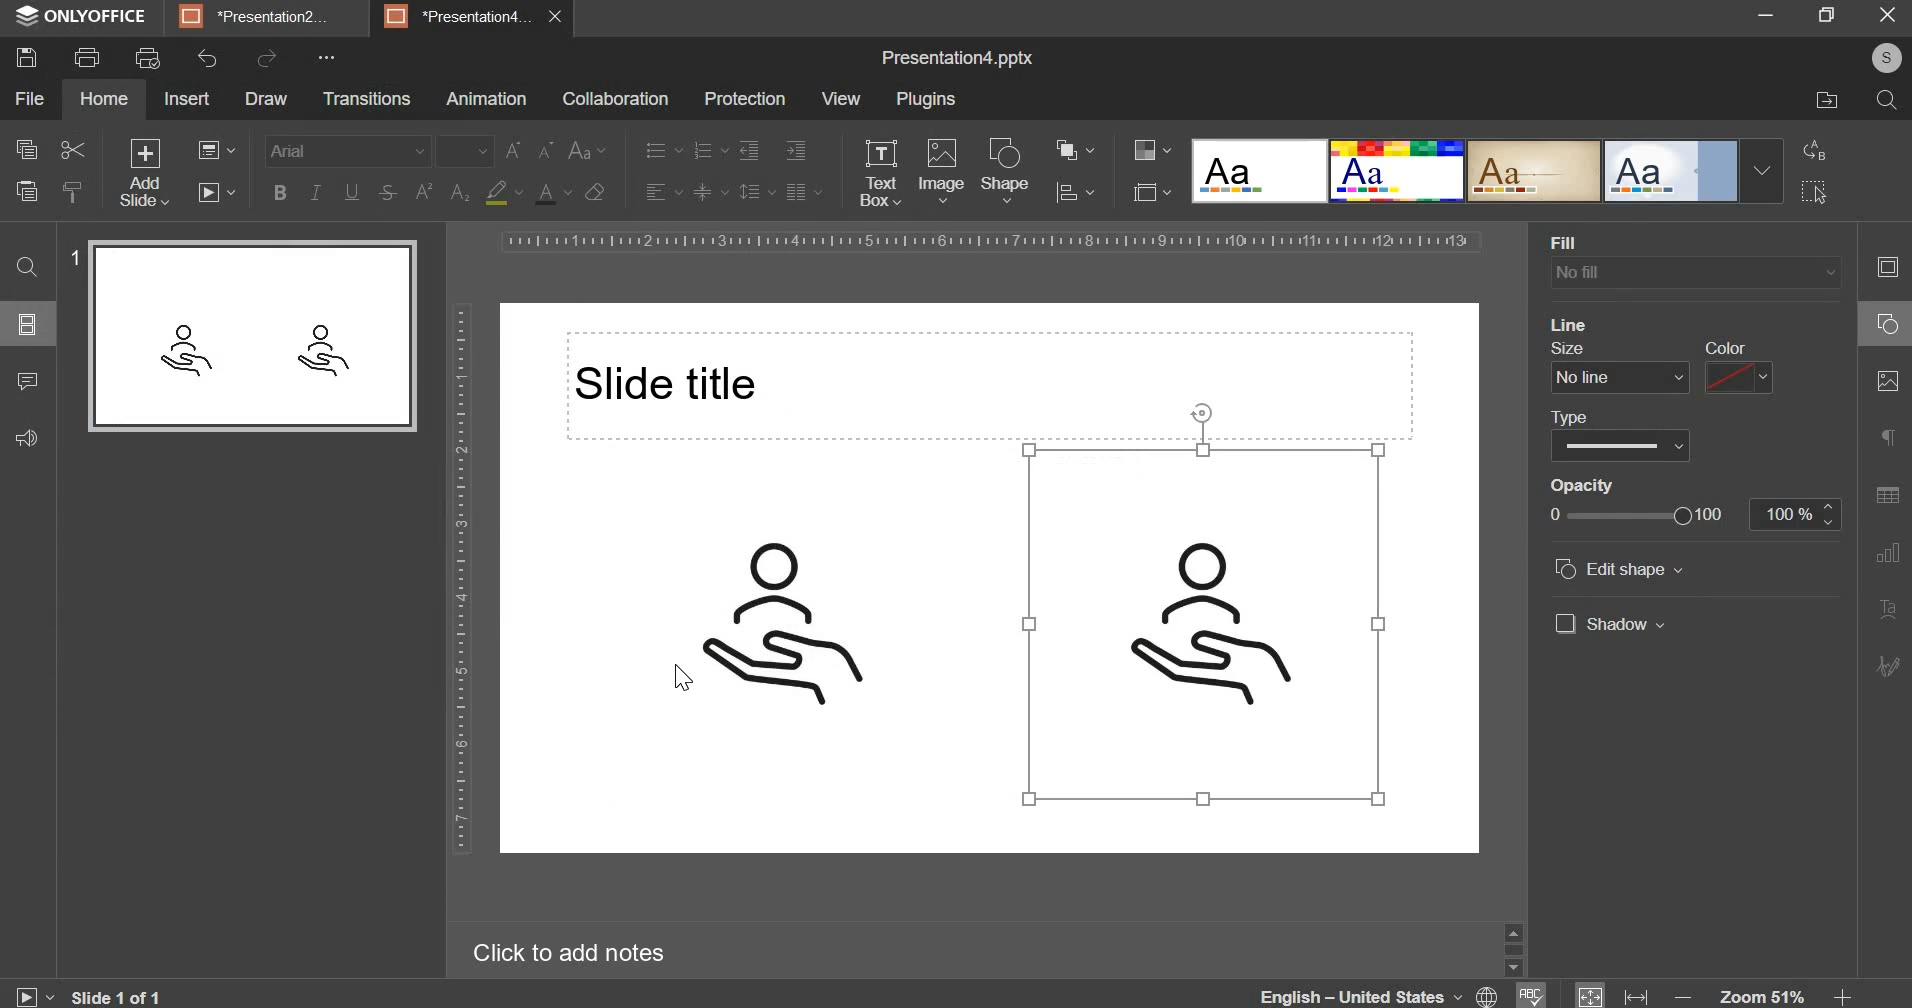 This screenshot has width=1912, height=1008. Describe the element at coordinates (1399, 172) in the screenshot. I see `design` at that location.